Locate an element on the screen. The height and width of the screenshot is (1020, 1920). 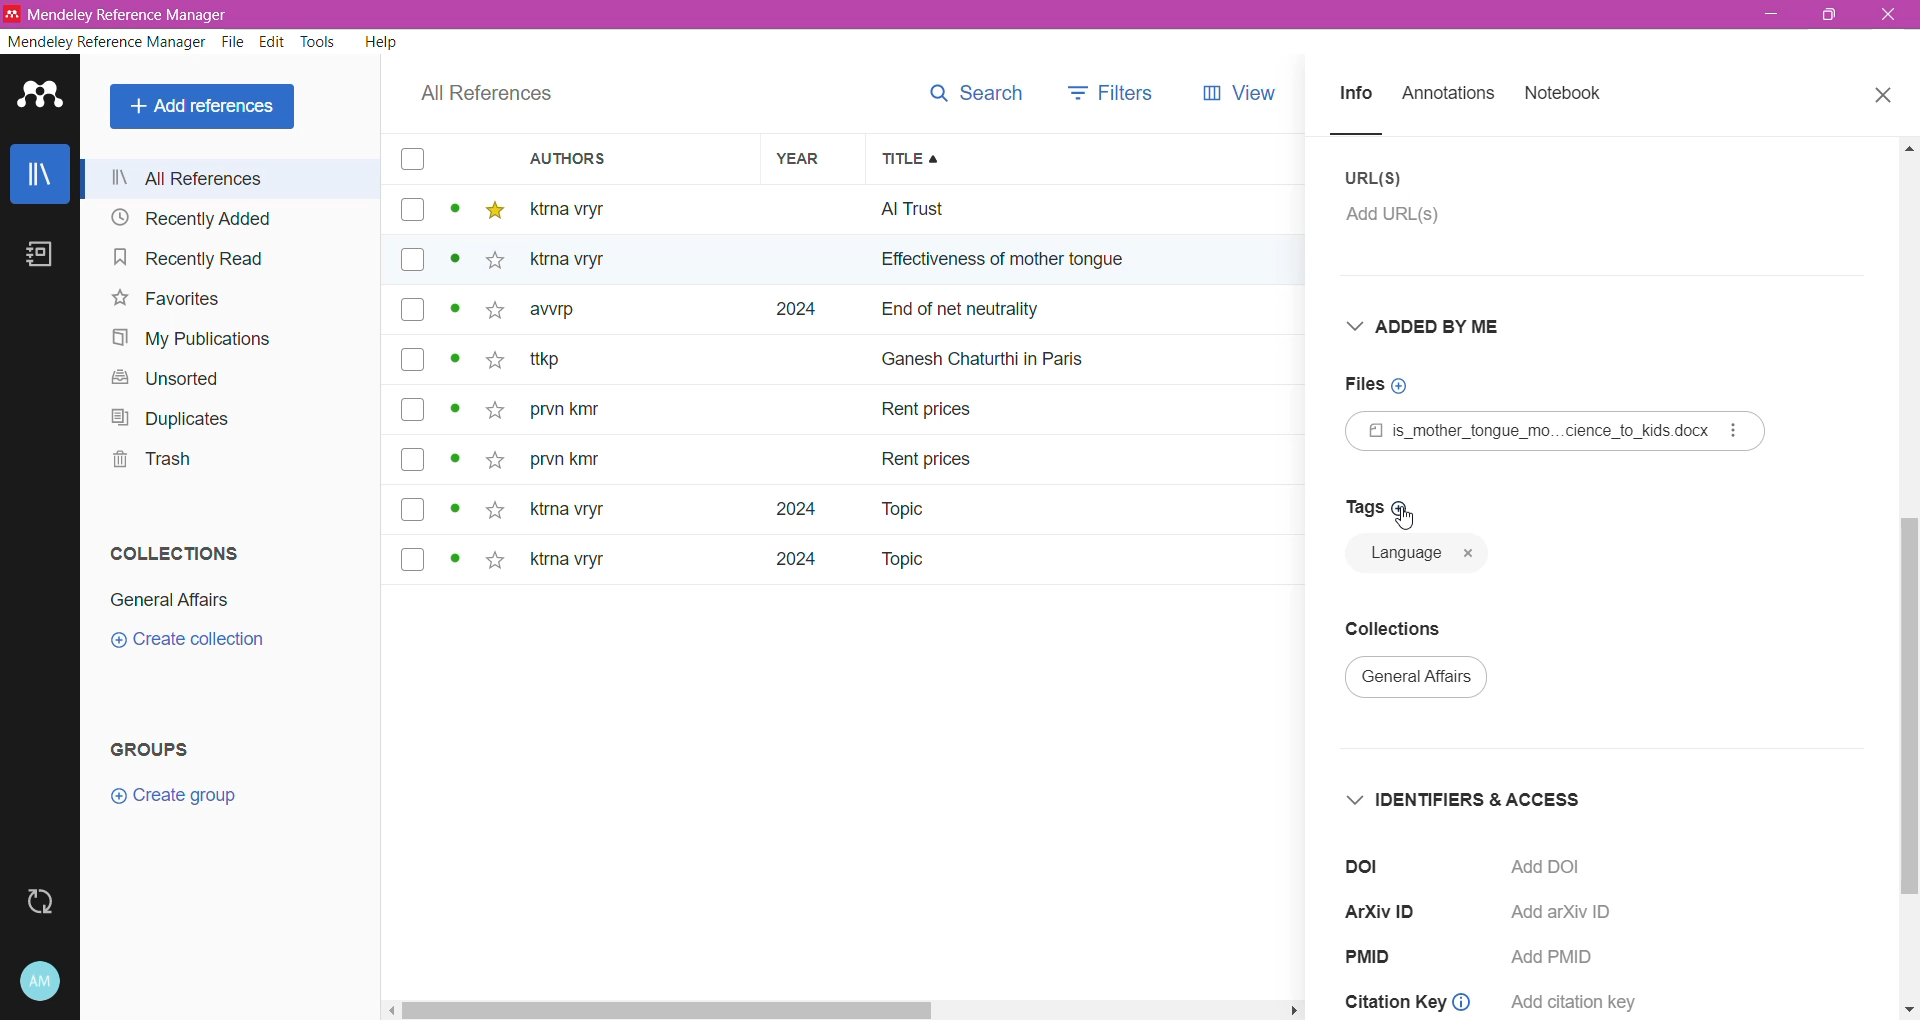
Info is located at coordinates (1354, 95).